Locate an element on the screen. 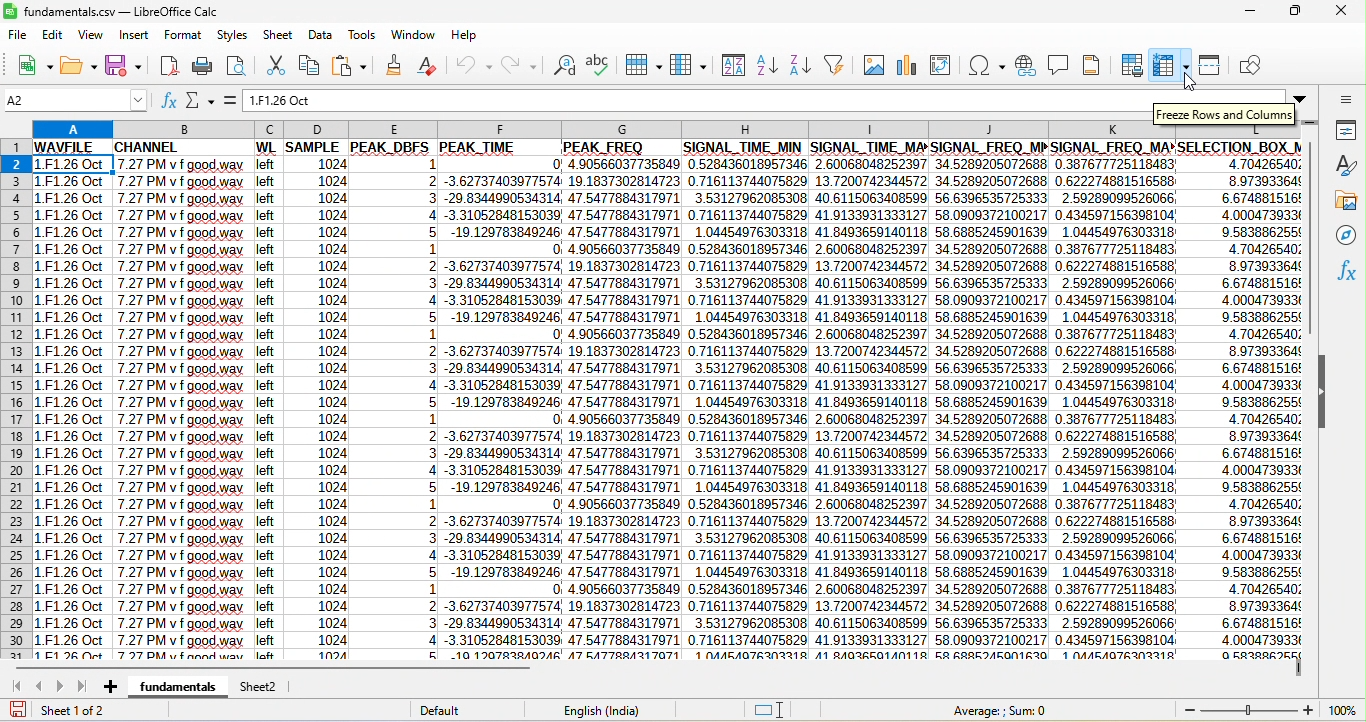  styles is located at coordinates (232, 37).